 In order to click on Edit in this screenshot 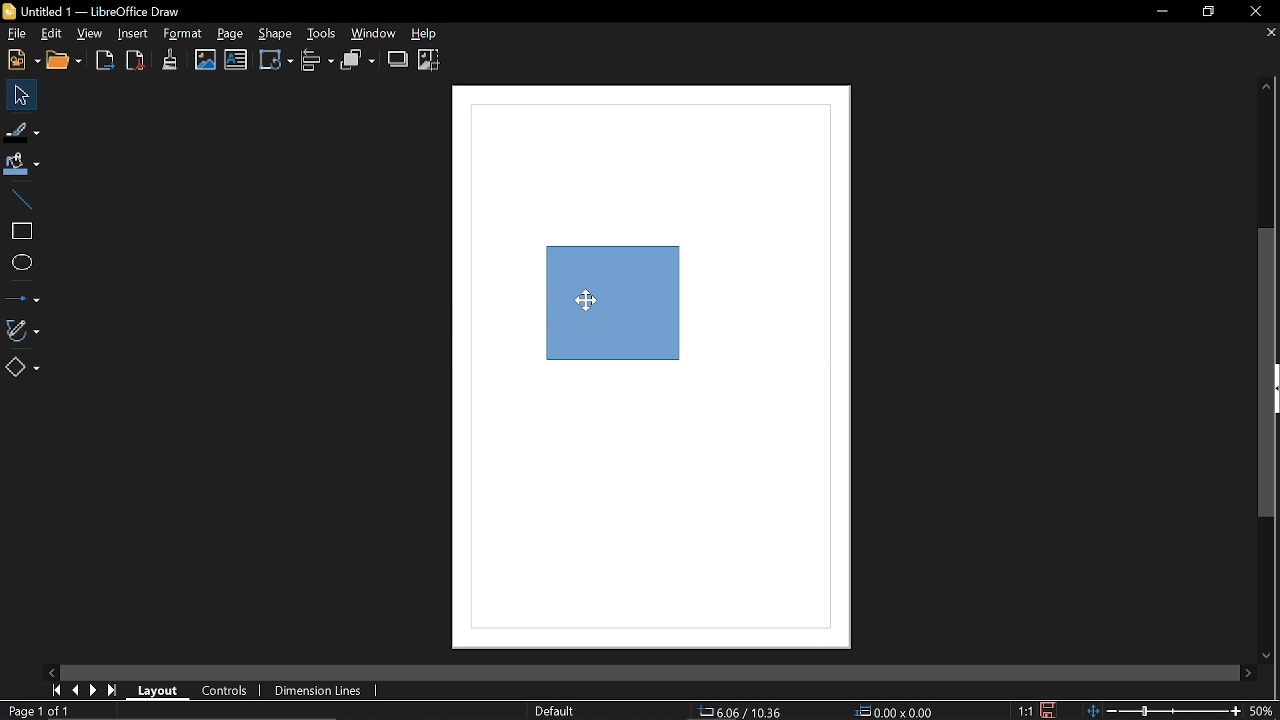, I will do `click(51, 35)`.